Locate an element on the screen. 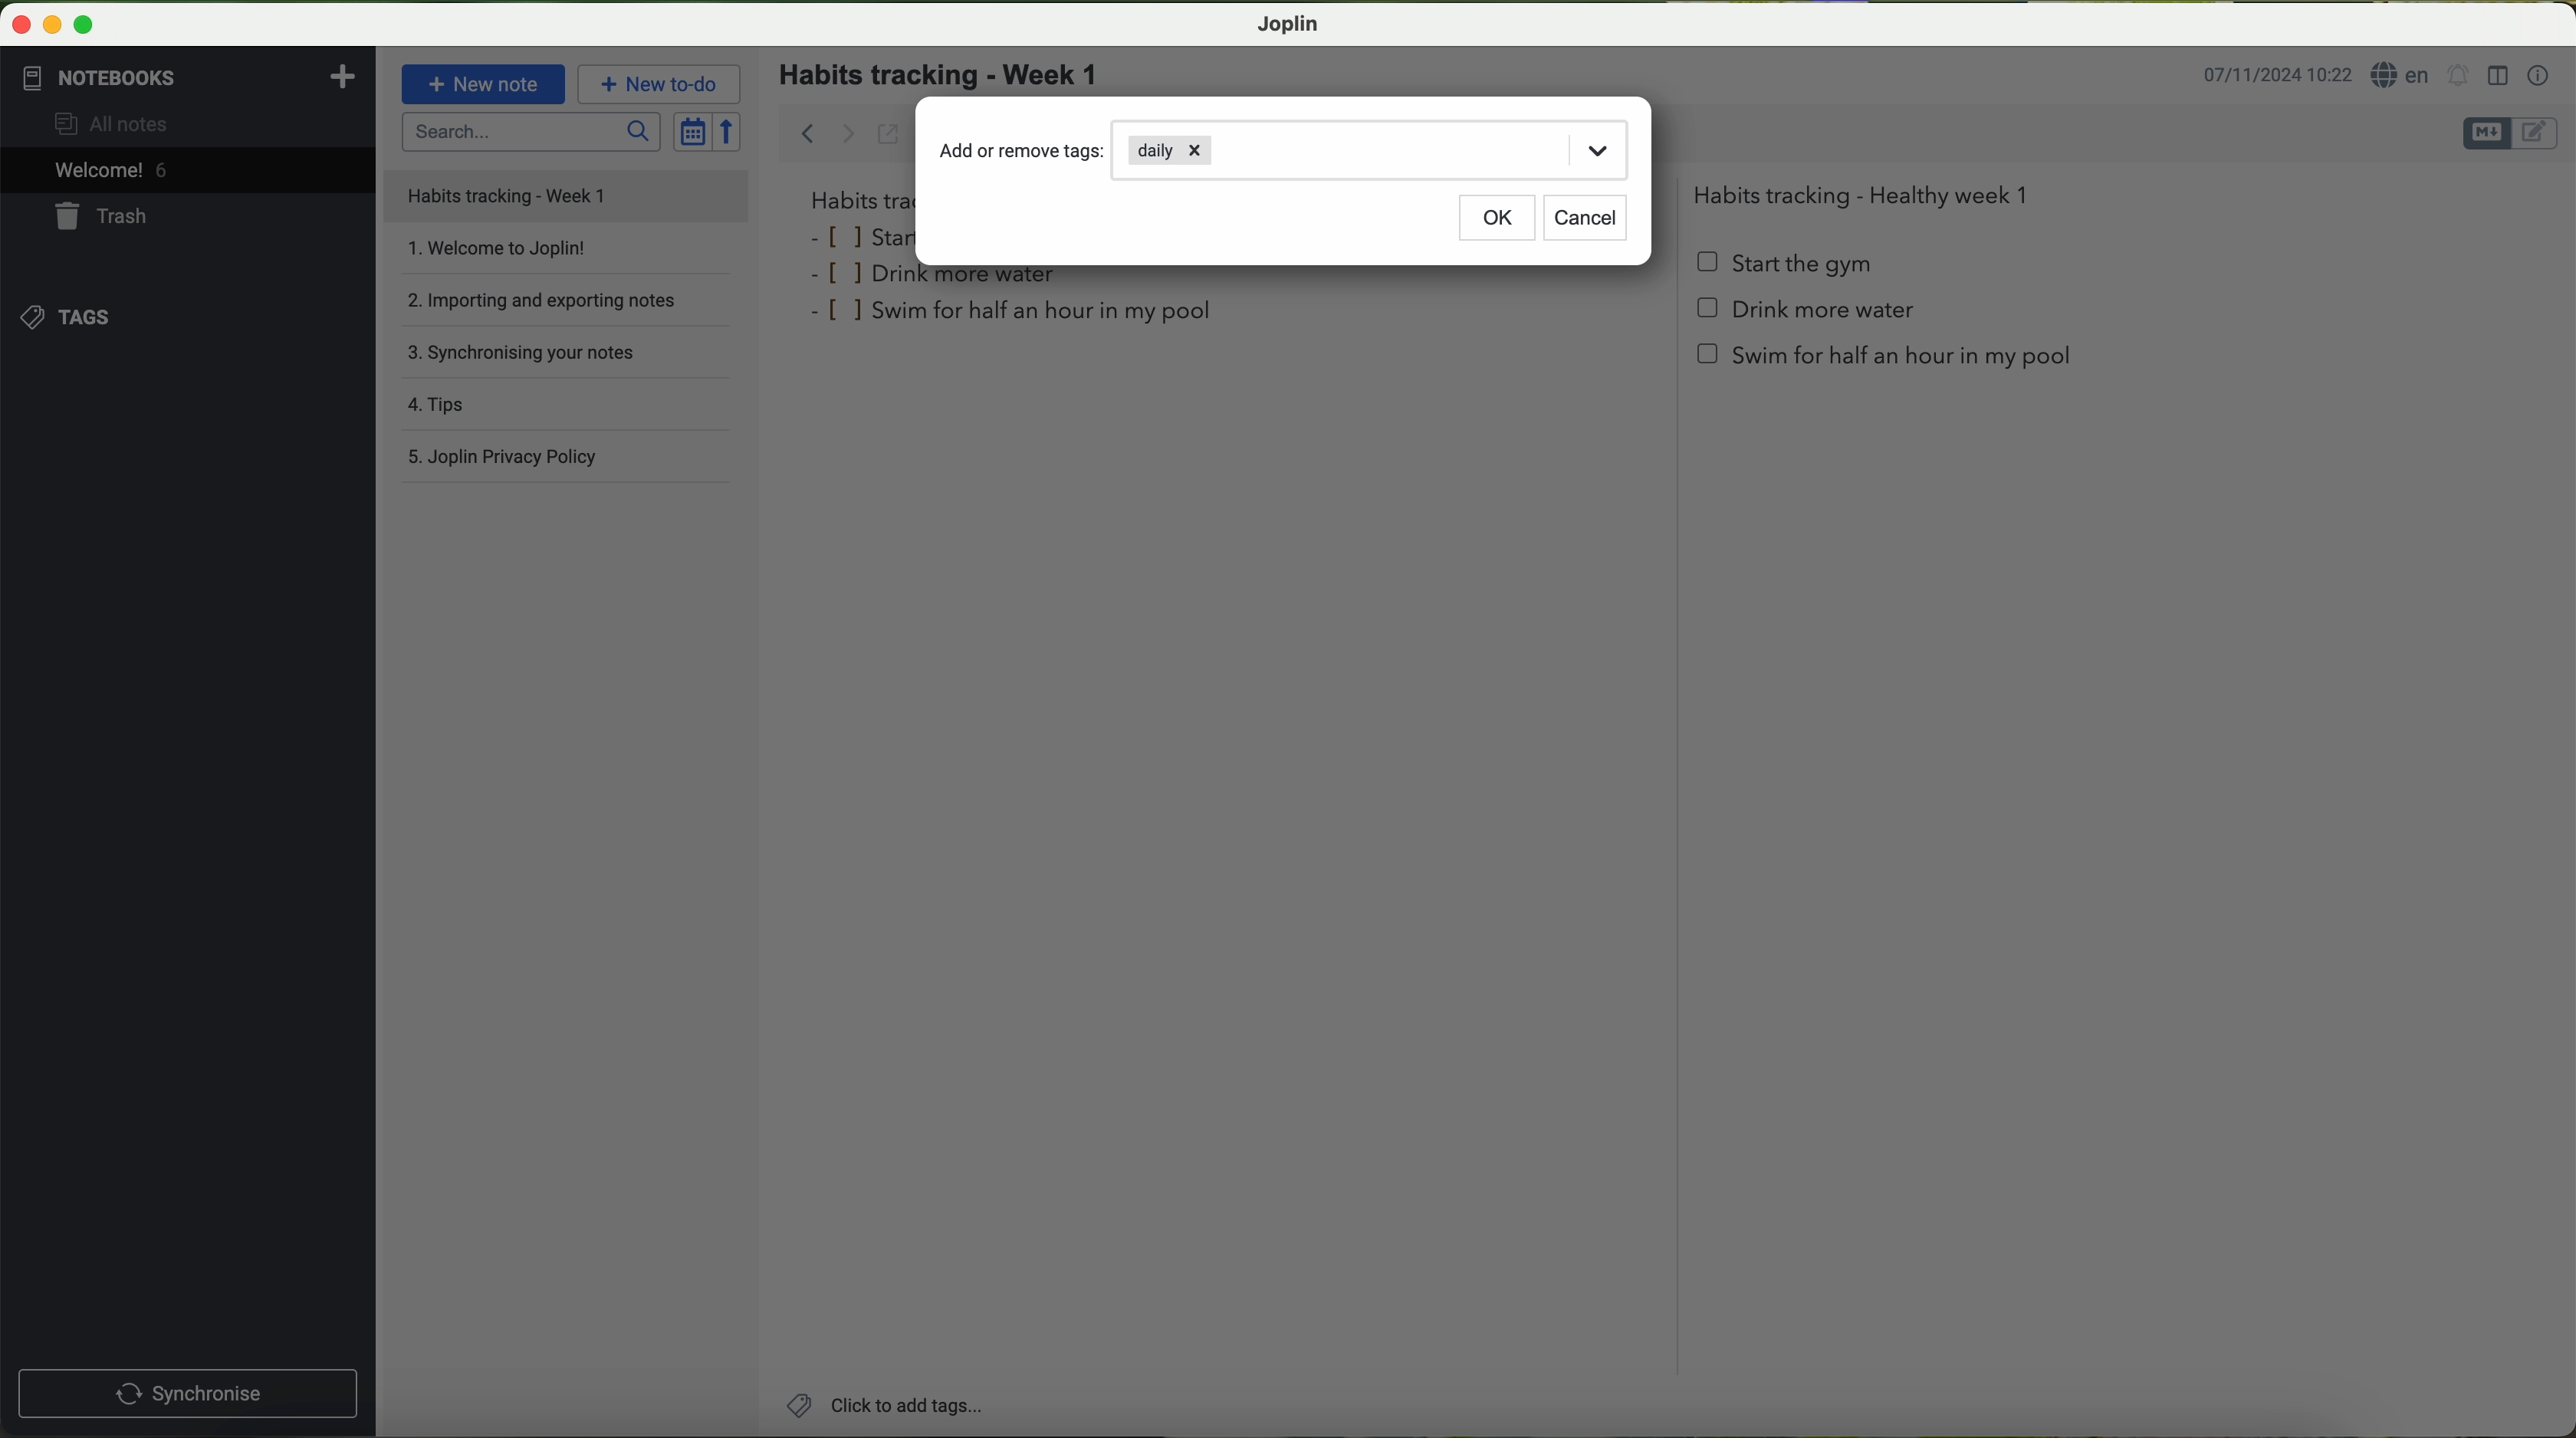 The width and height of the screenshot is (2576, 1438). Joplin privacy policy is located at coordinates (568, 460).